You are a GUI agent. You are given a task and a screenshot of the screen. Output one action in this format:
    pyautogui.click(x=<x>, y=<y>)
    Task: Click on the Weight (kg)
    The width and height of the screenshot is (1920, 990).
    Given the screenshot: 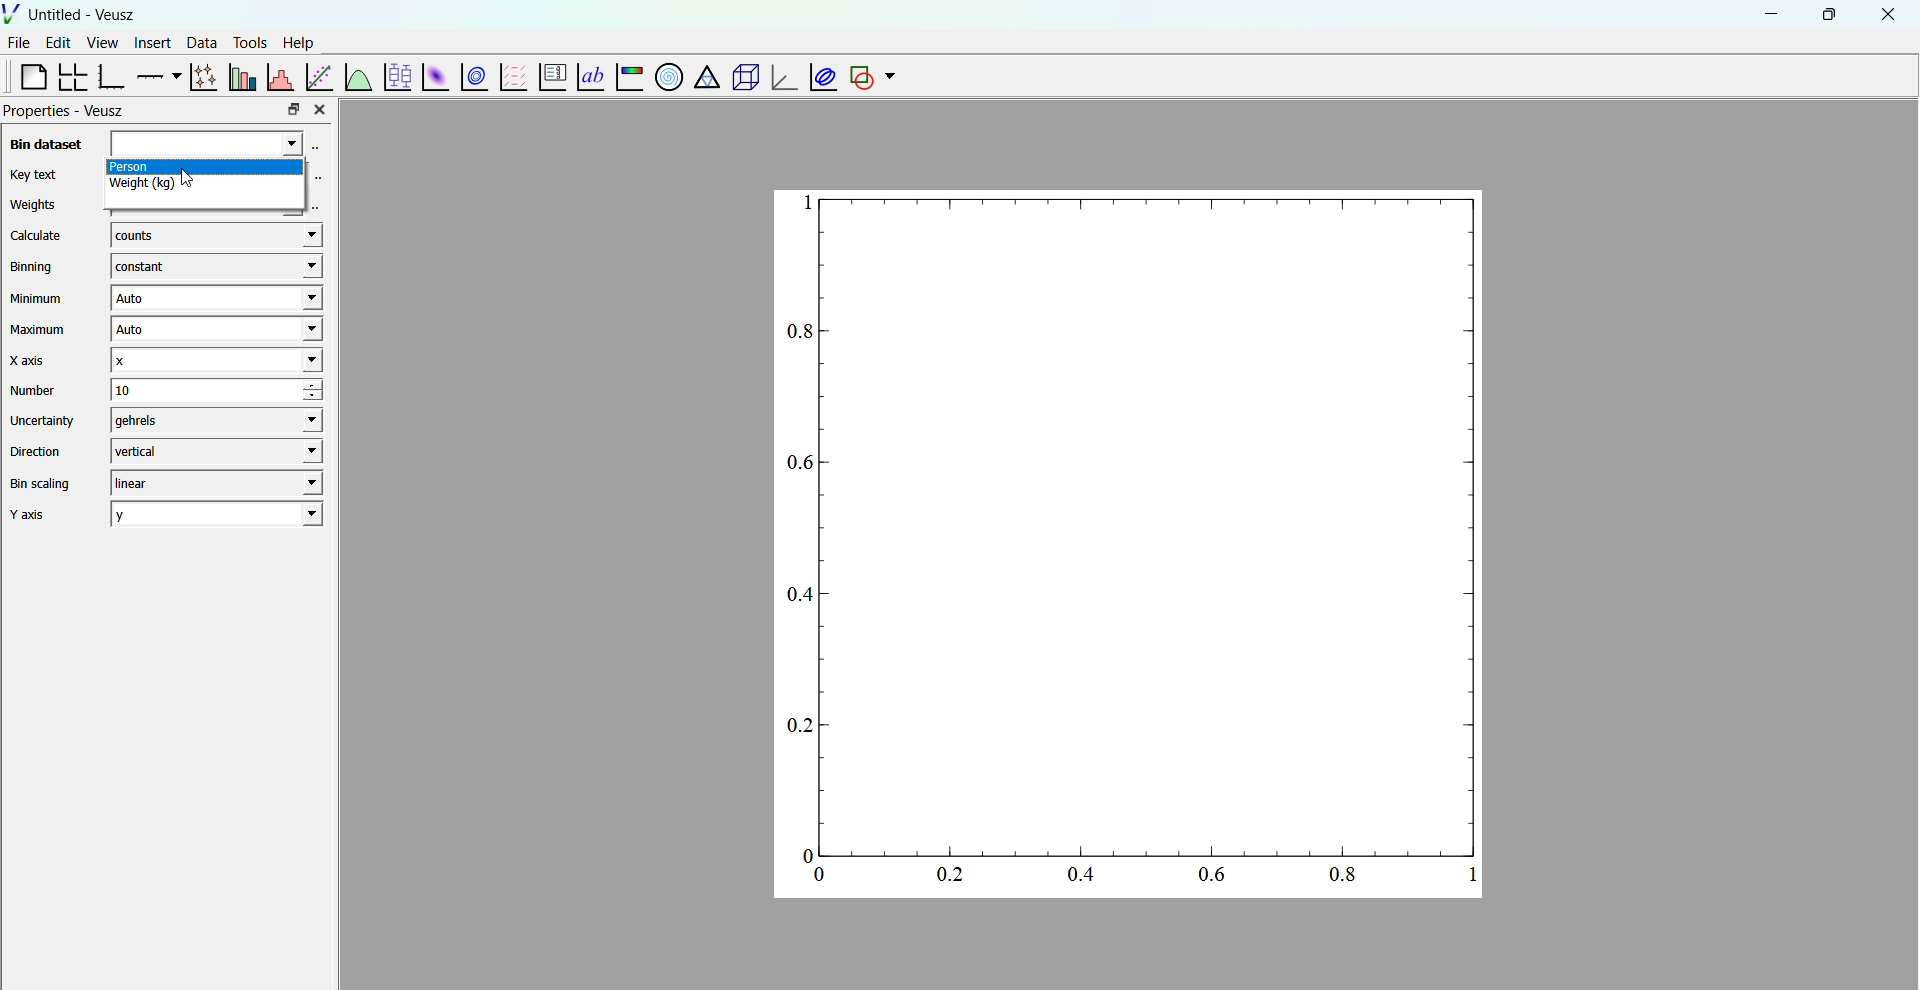 What is the action you would take?
    pyautogui.click(x=207, y=189)
    